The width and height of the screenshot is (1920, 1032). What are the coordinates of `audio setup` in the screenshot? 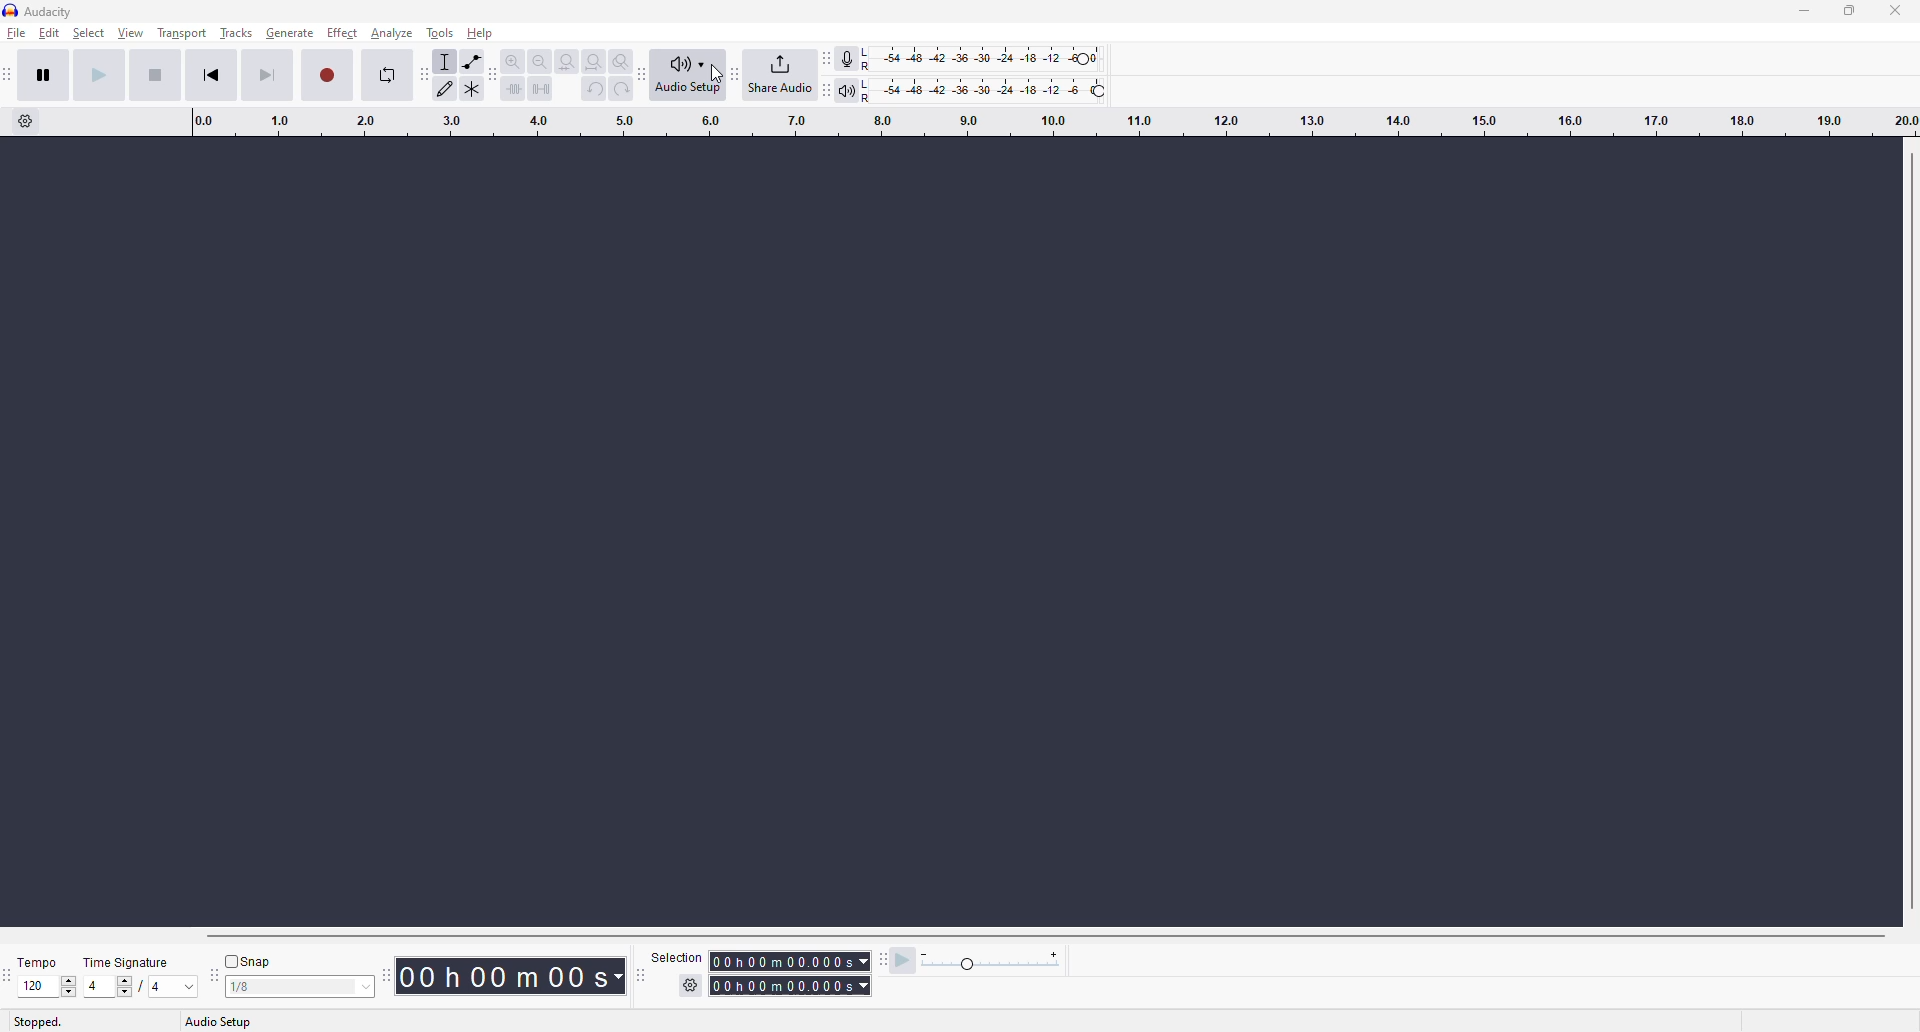 It's located at (223, 1019).